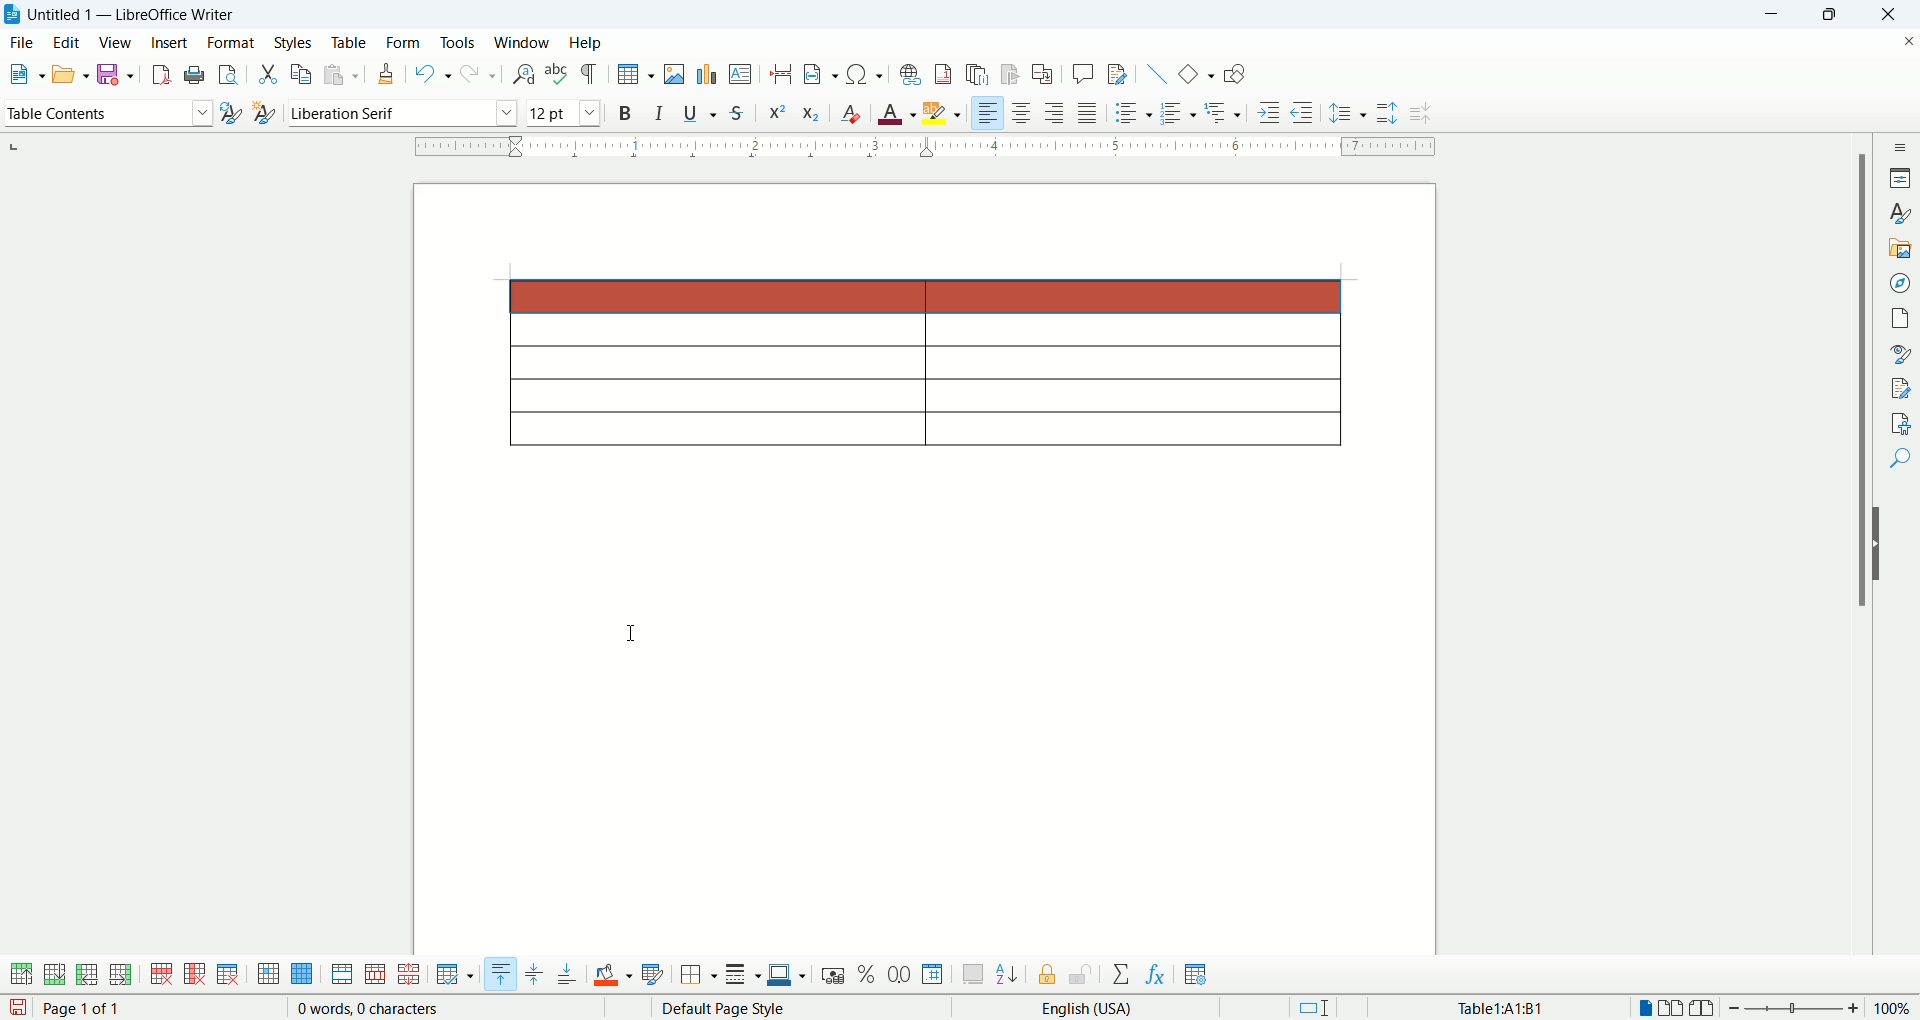  Describe the element at coordinates (400, 113) in the screenshot. I see `font name` at that location.